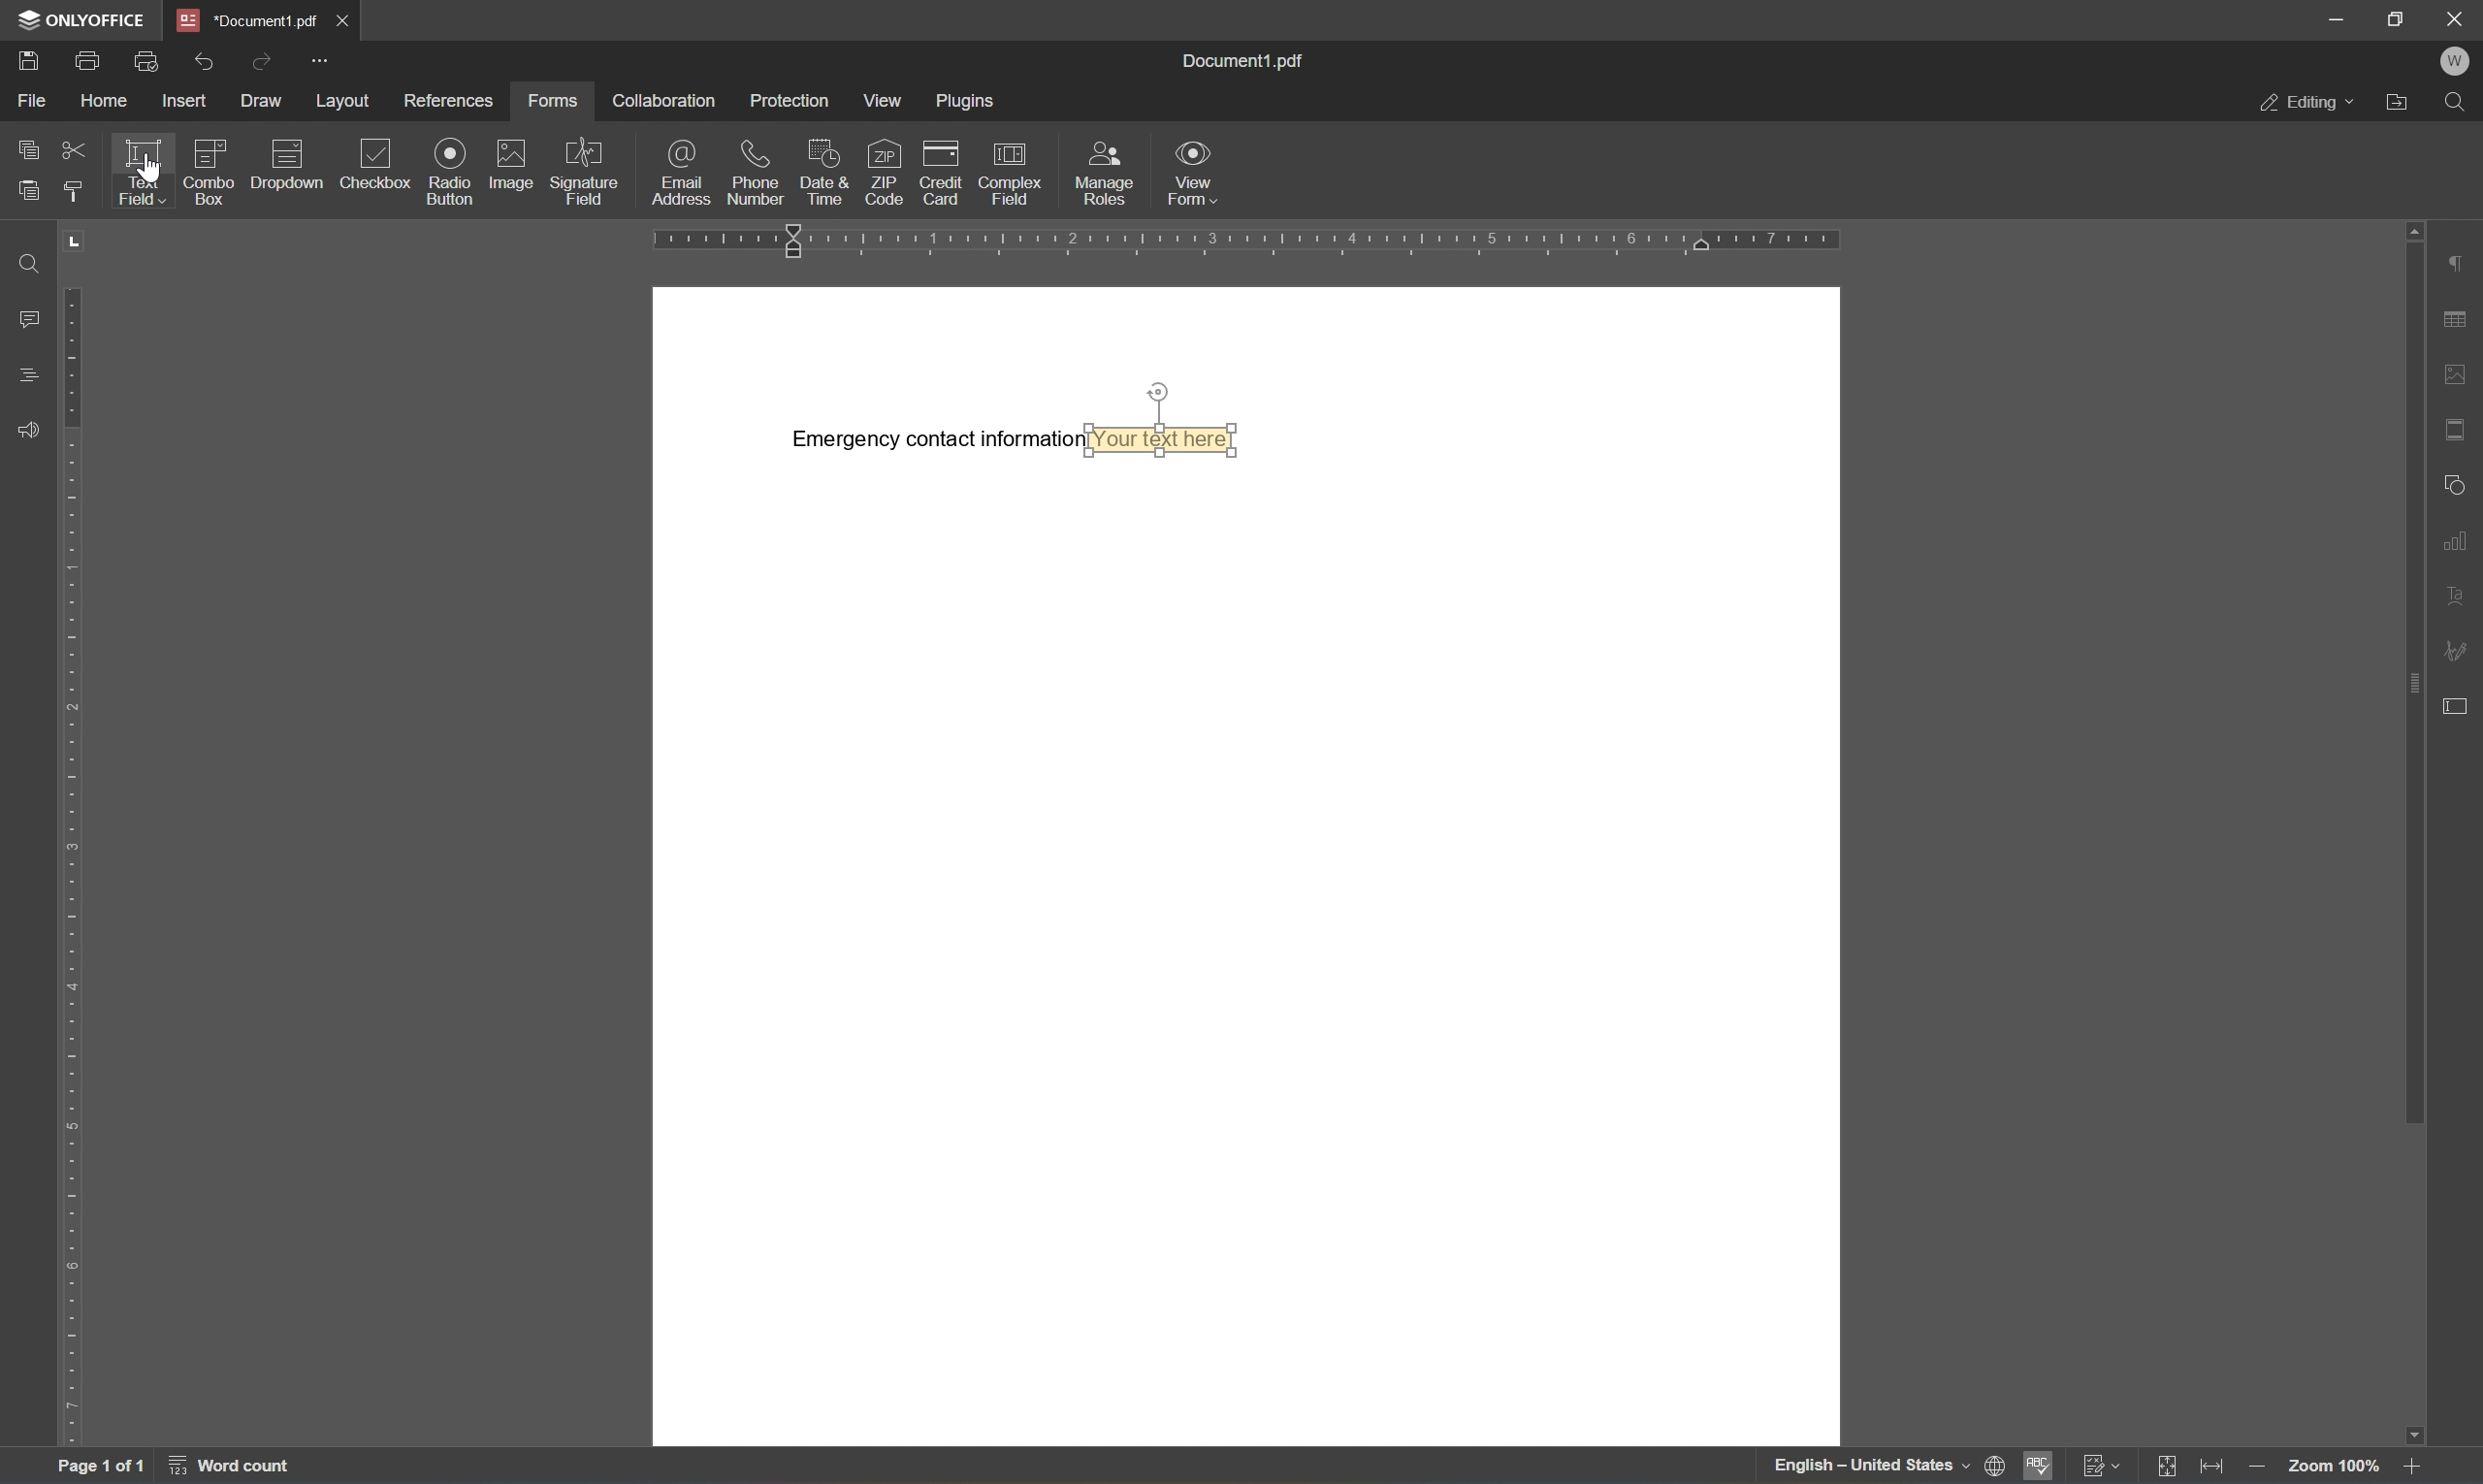  Describe the element at coordinates (186, 102) in the screenshot. I see `insert` at that location.